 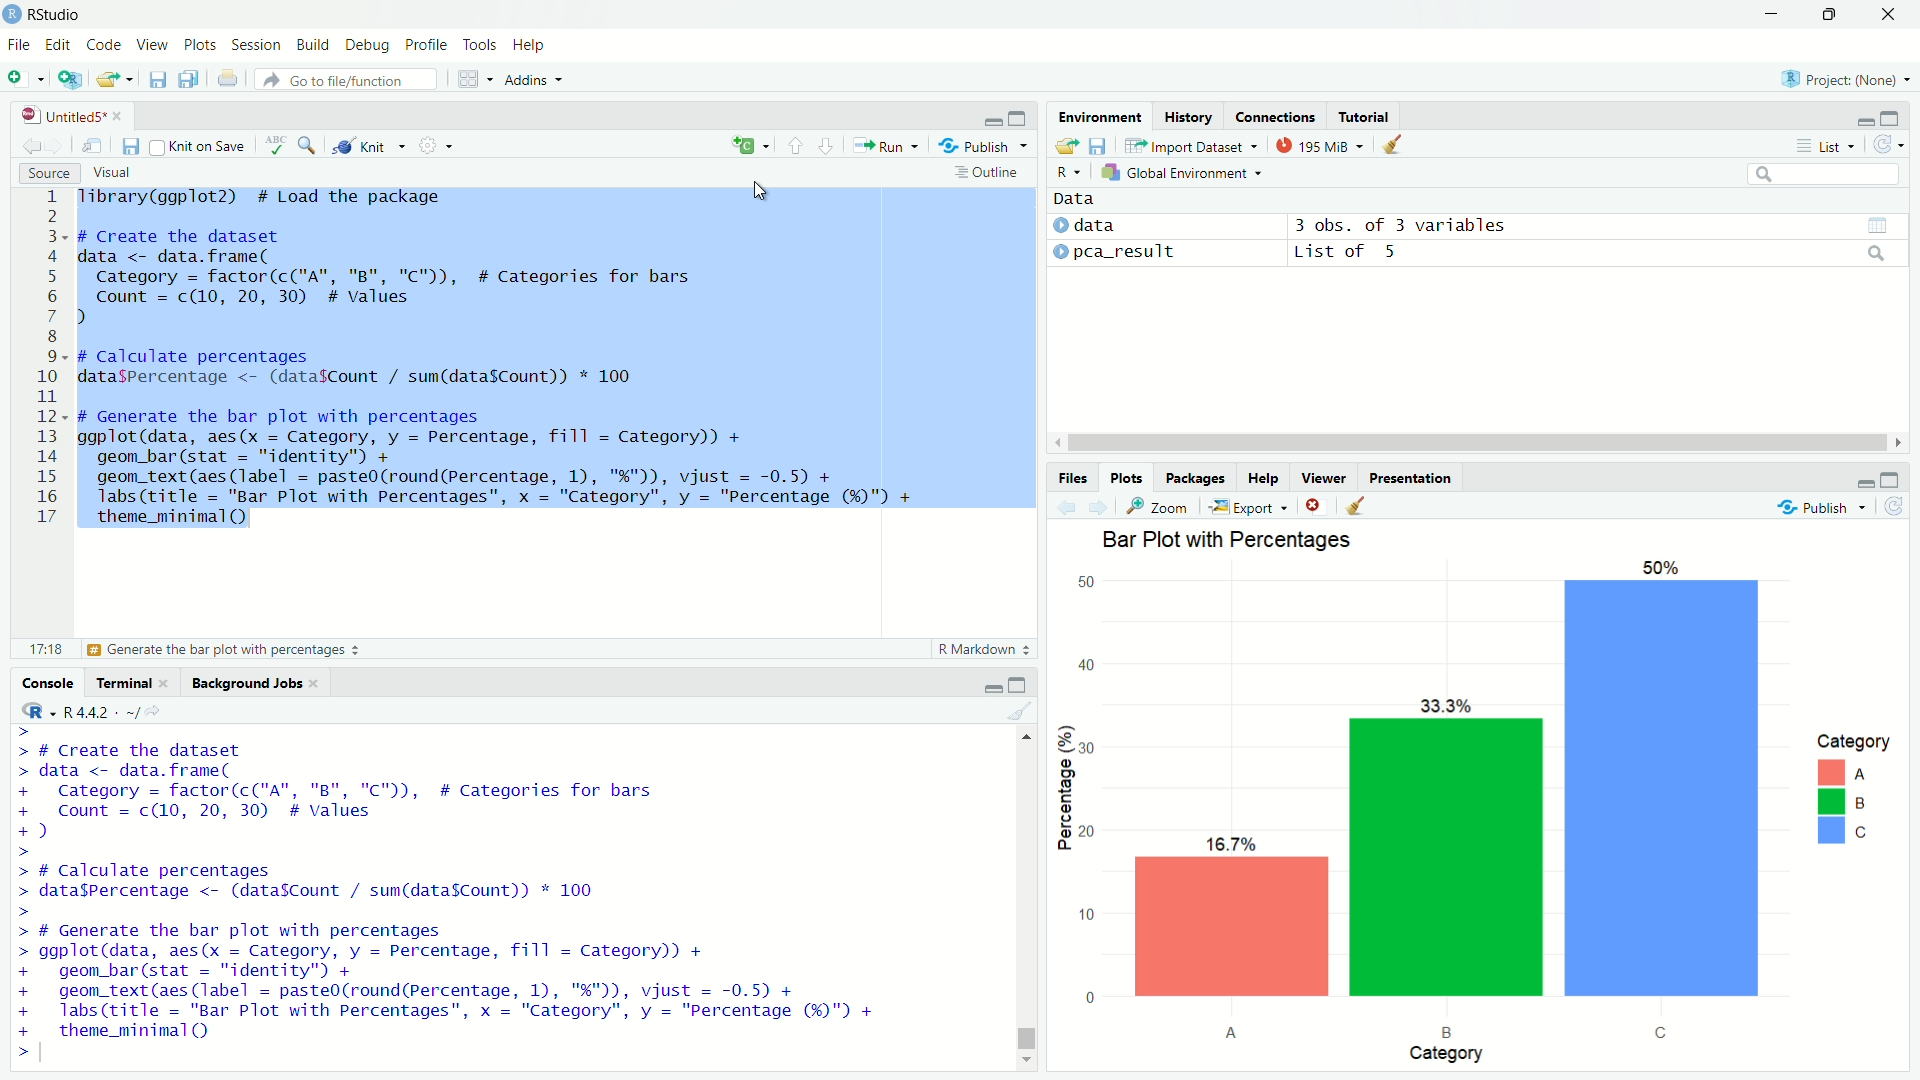 I want to click on visual, so click(x=117, y=172).